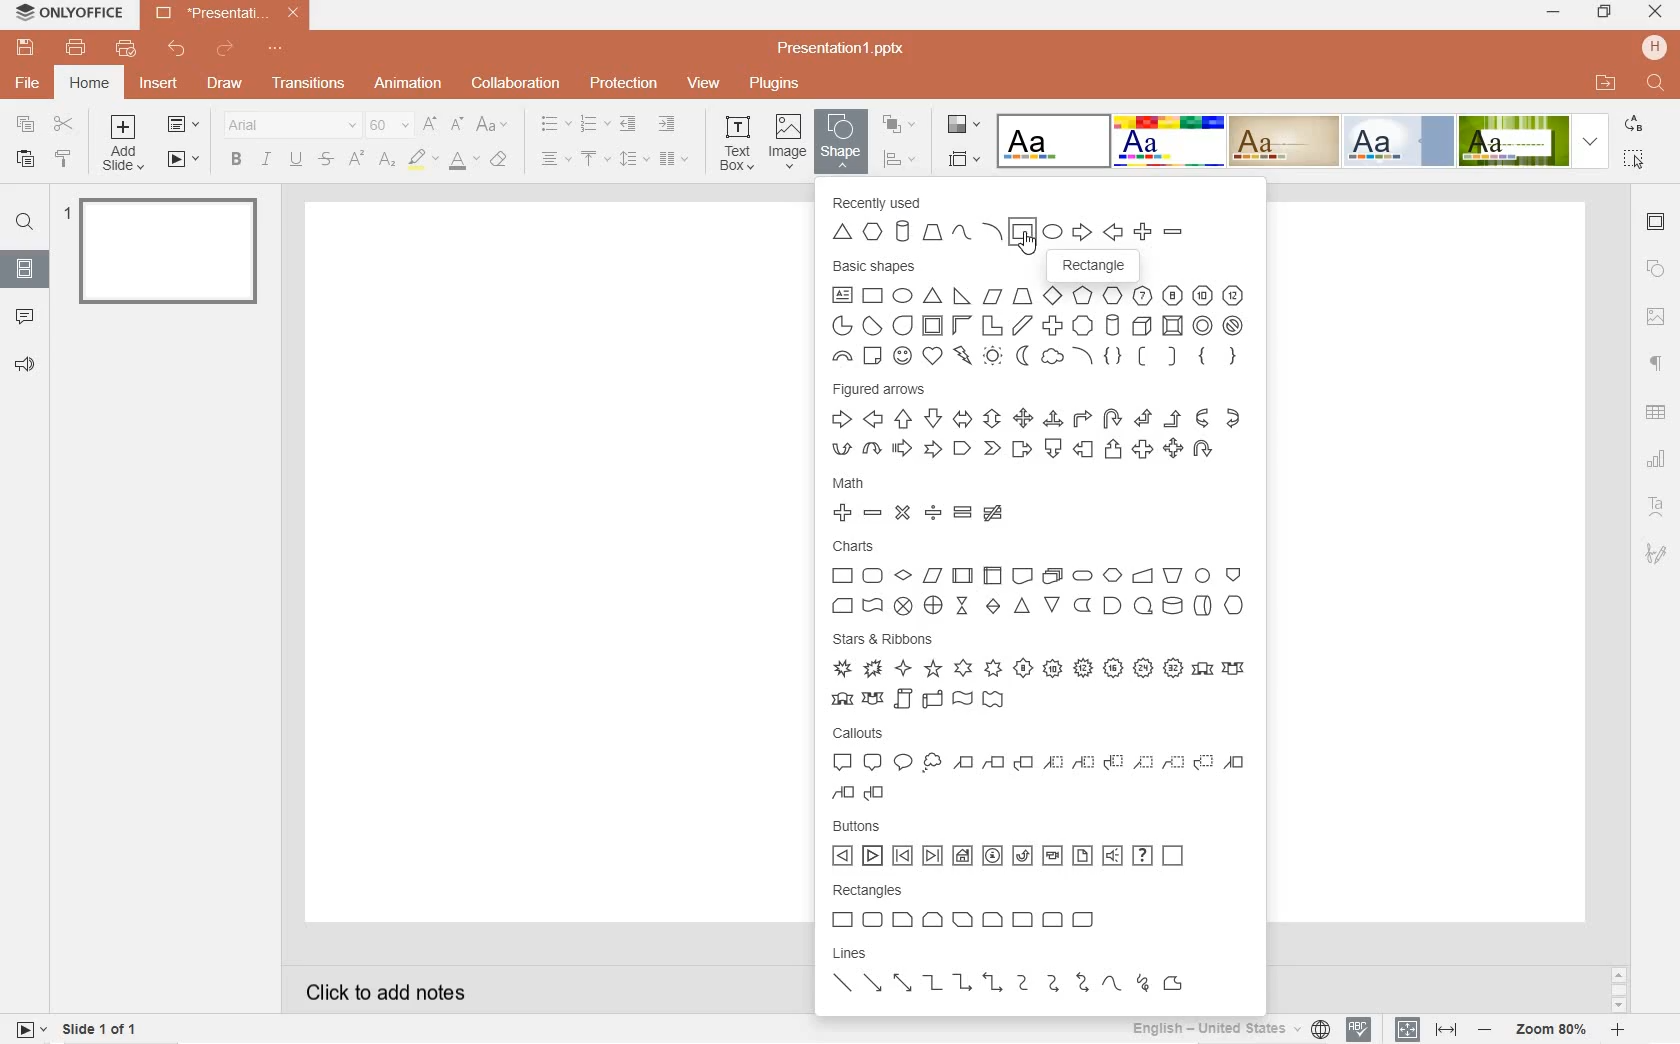  I want to click on Line Callout 1 (No border), so click(1142, 764).